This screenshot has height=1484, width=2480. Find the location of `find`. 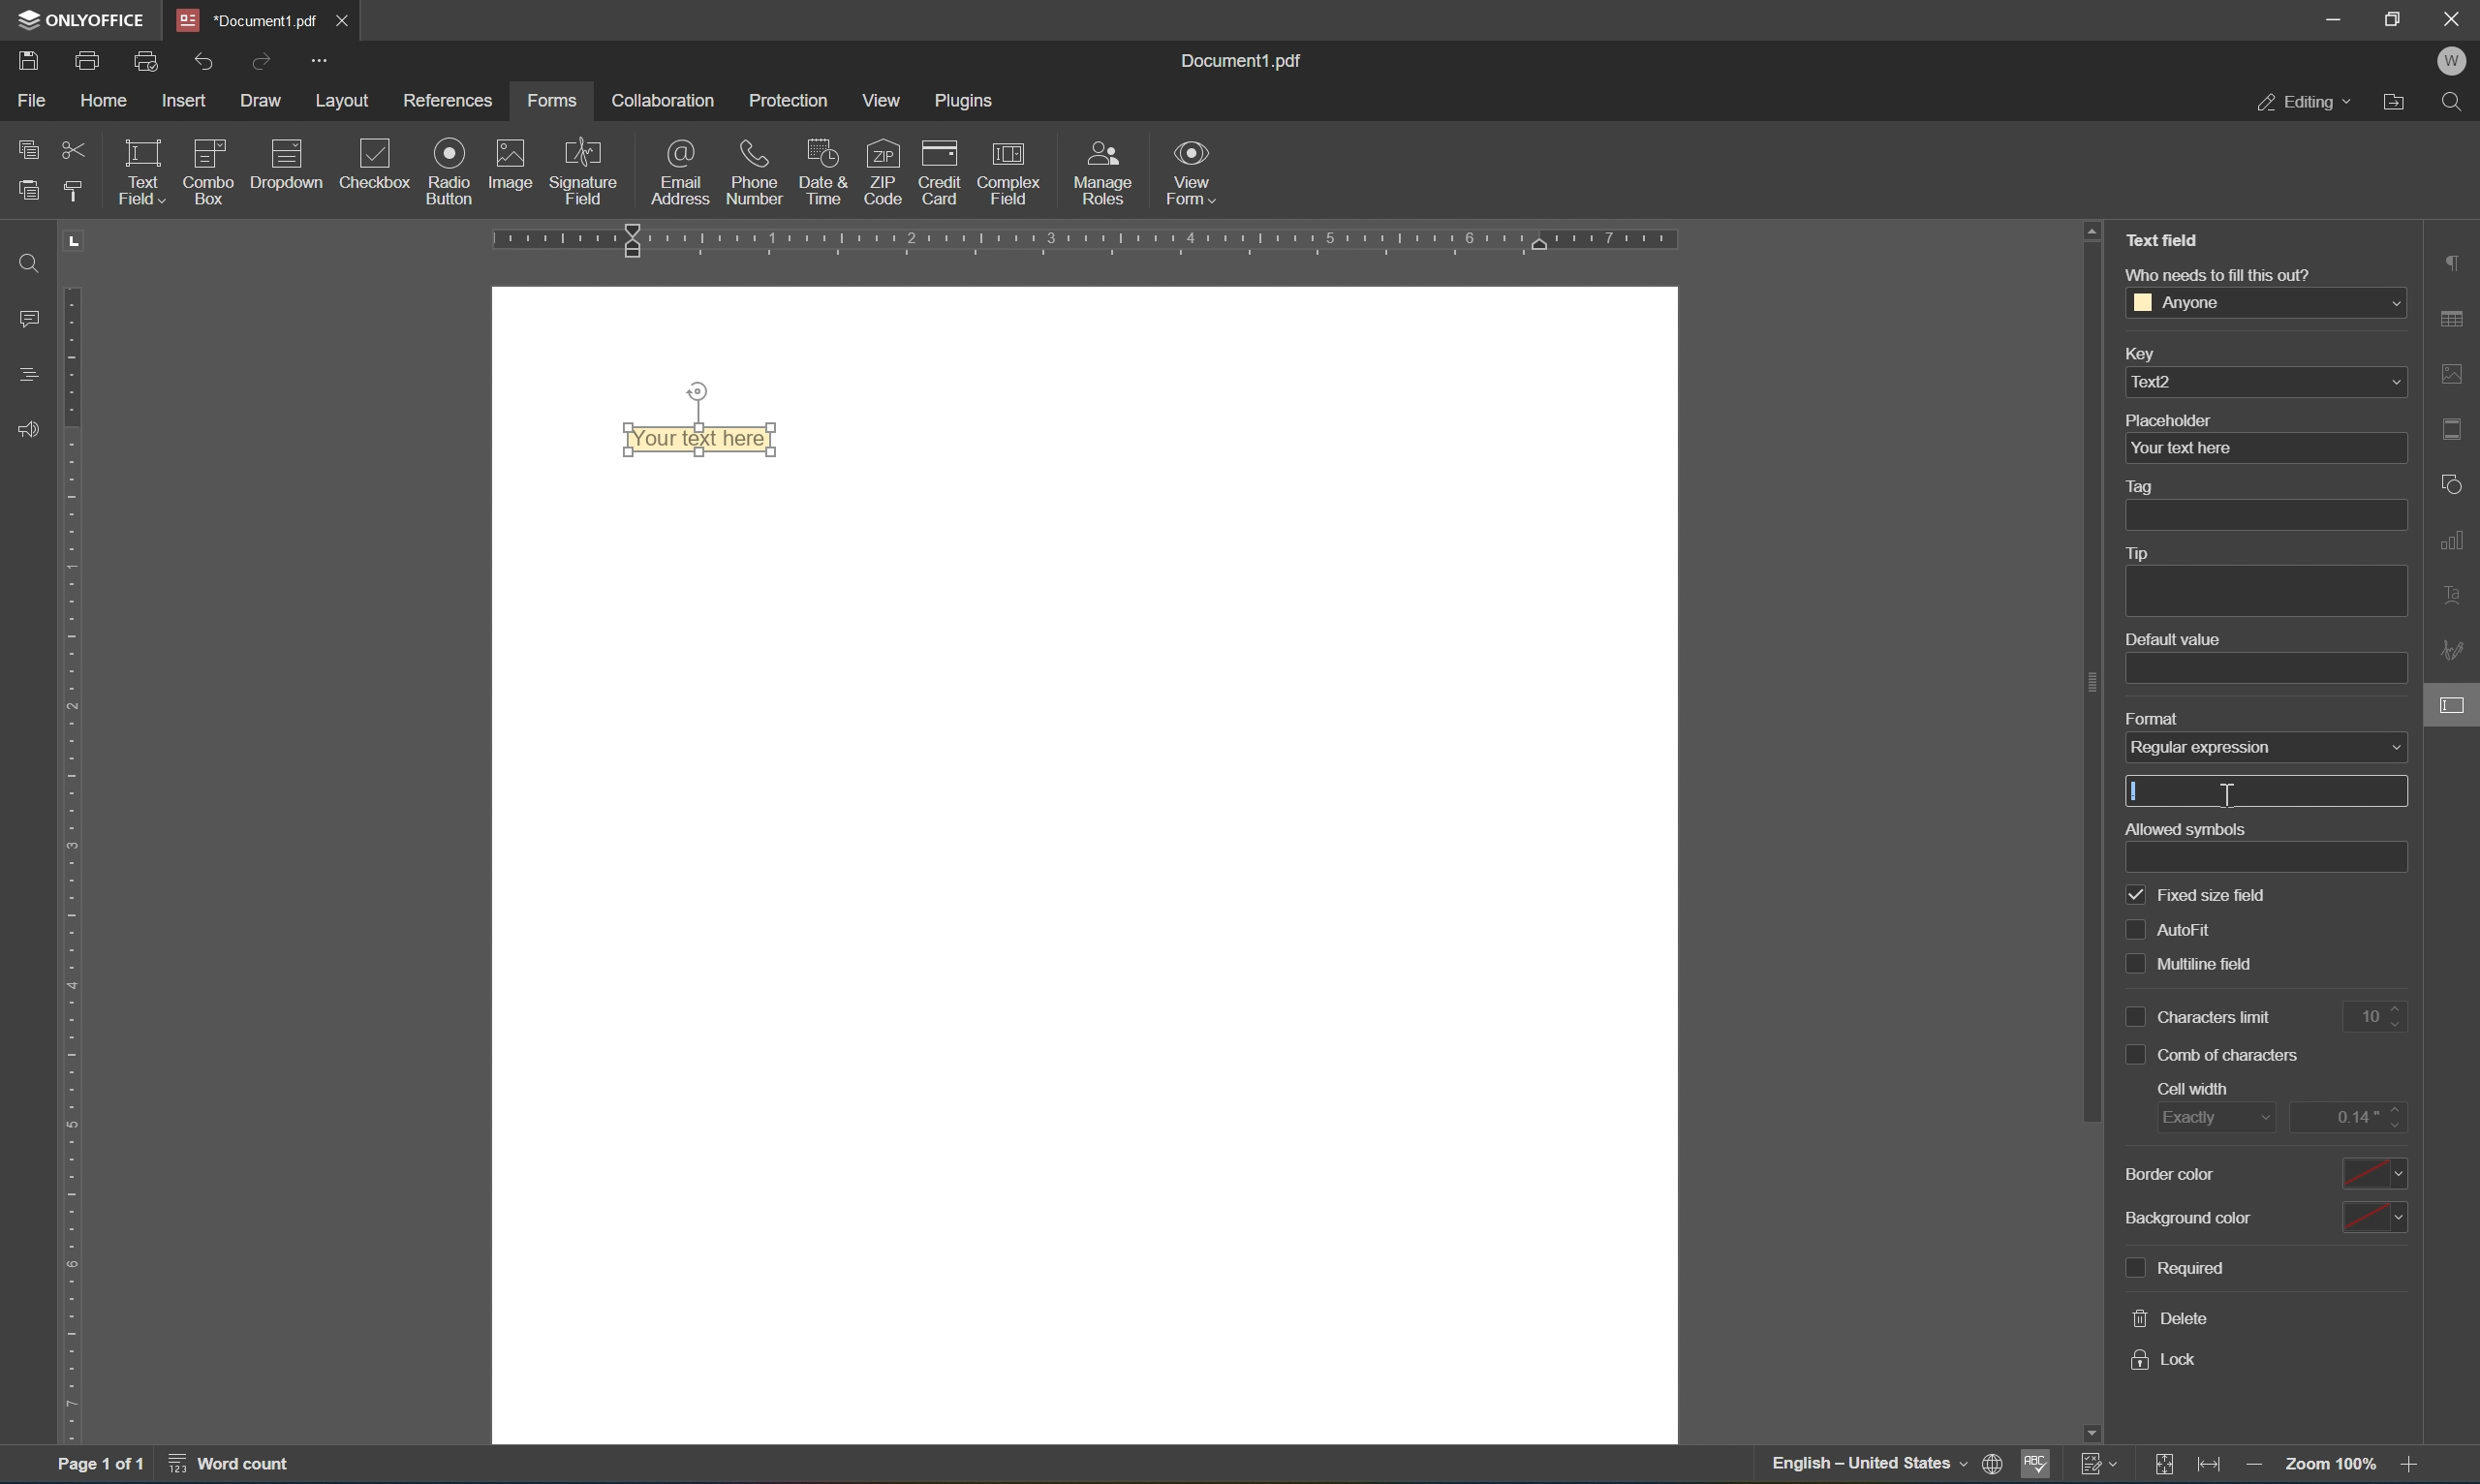

find is located at coordinates (2455, 103).